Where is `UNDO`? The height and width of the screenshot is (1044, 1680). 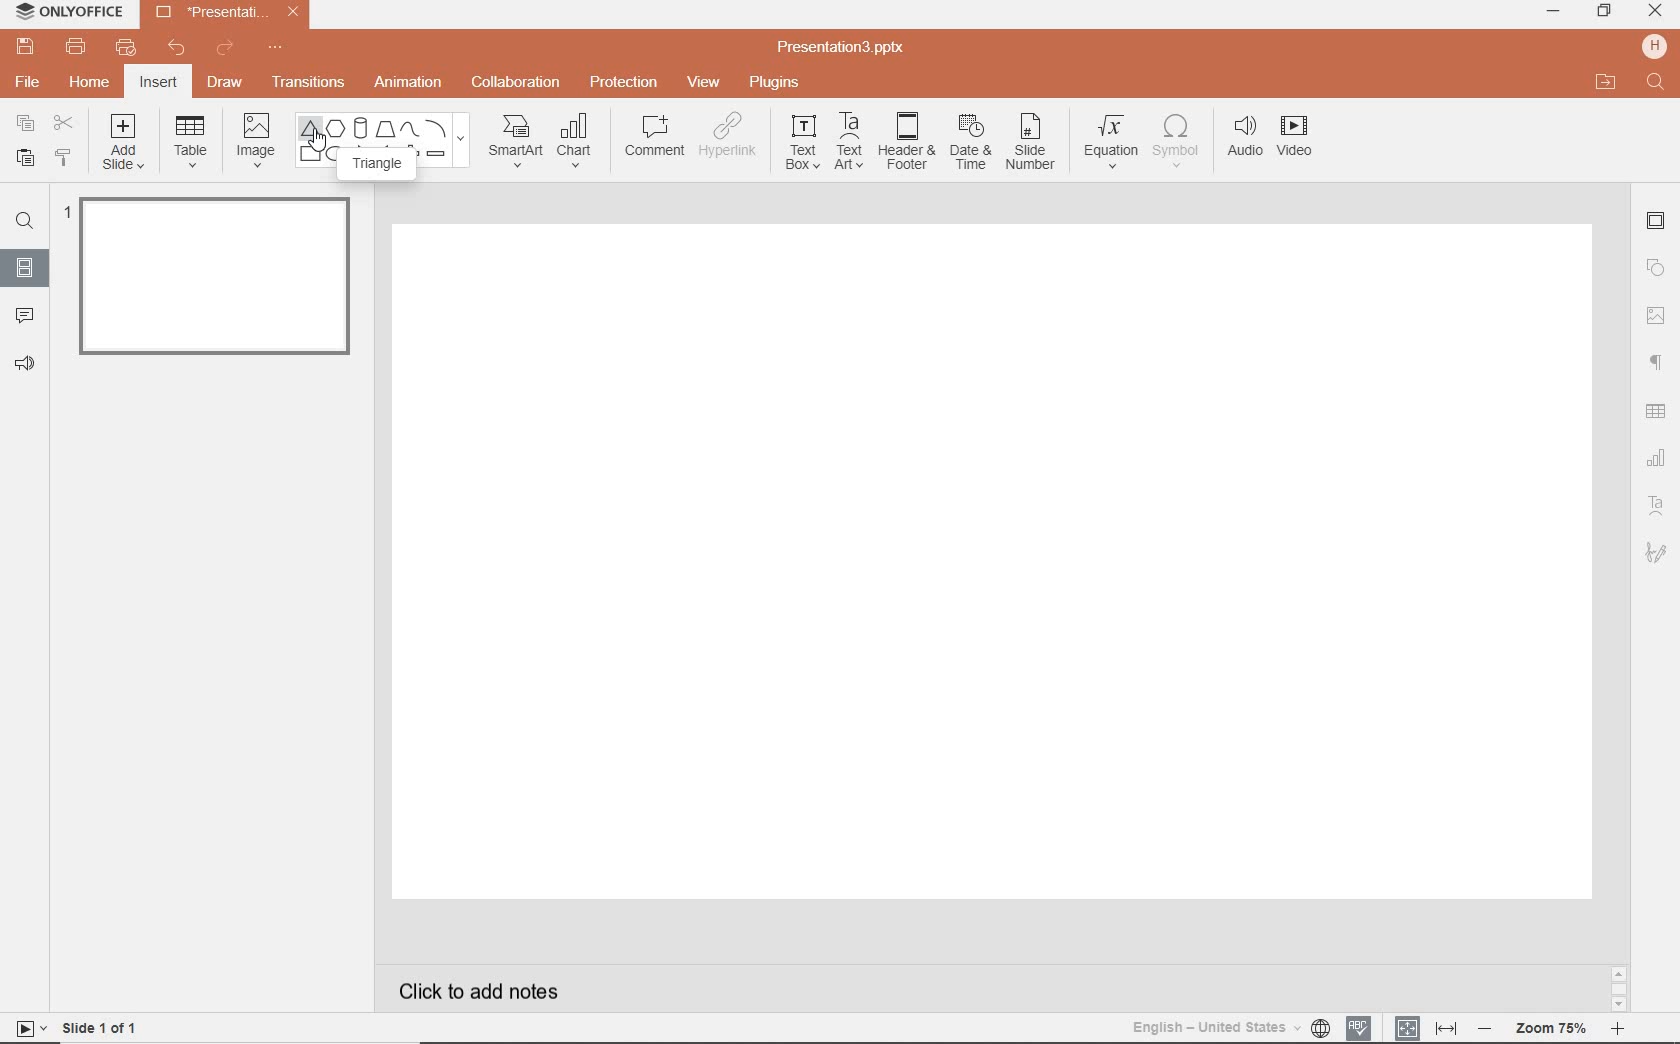
UNDO is located at coordinates (178, 49).